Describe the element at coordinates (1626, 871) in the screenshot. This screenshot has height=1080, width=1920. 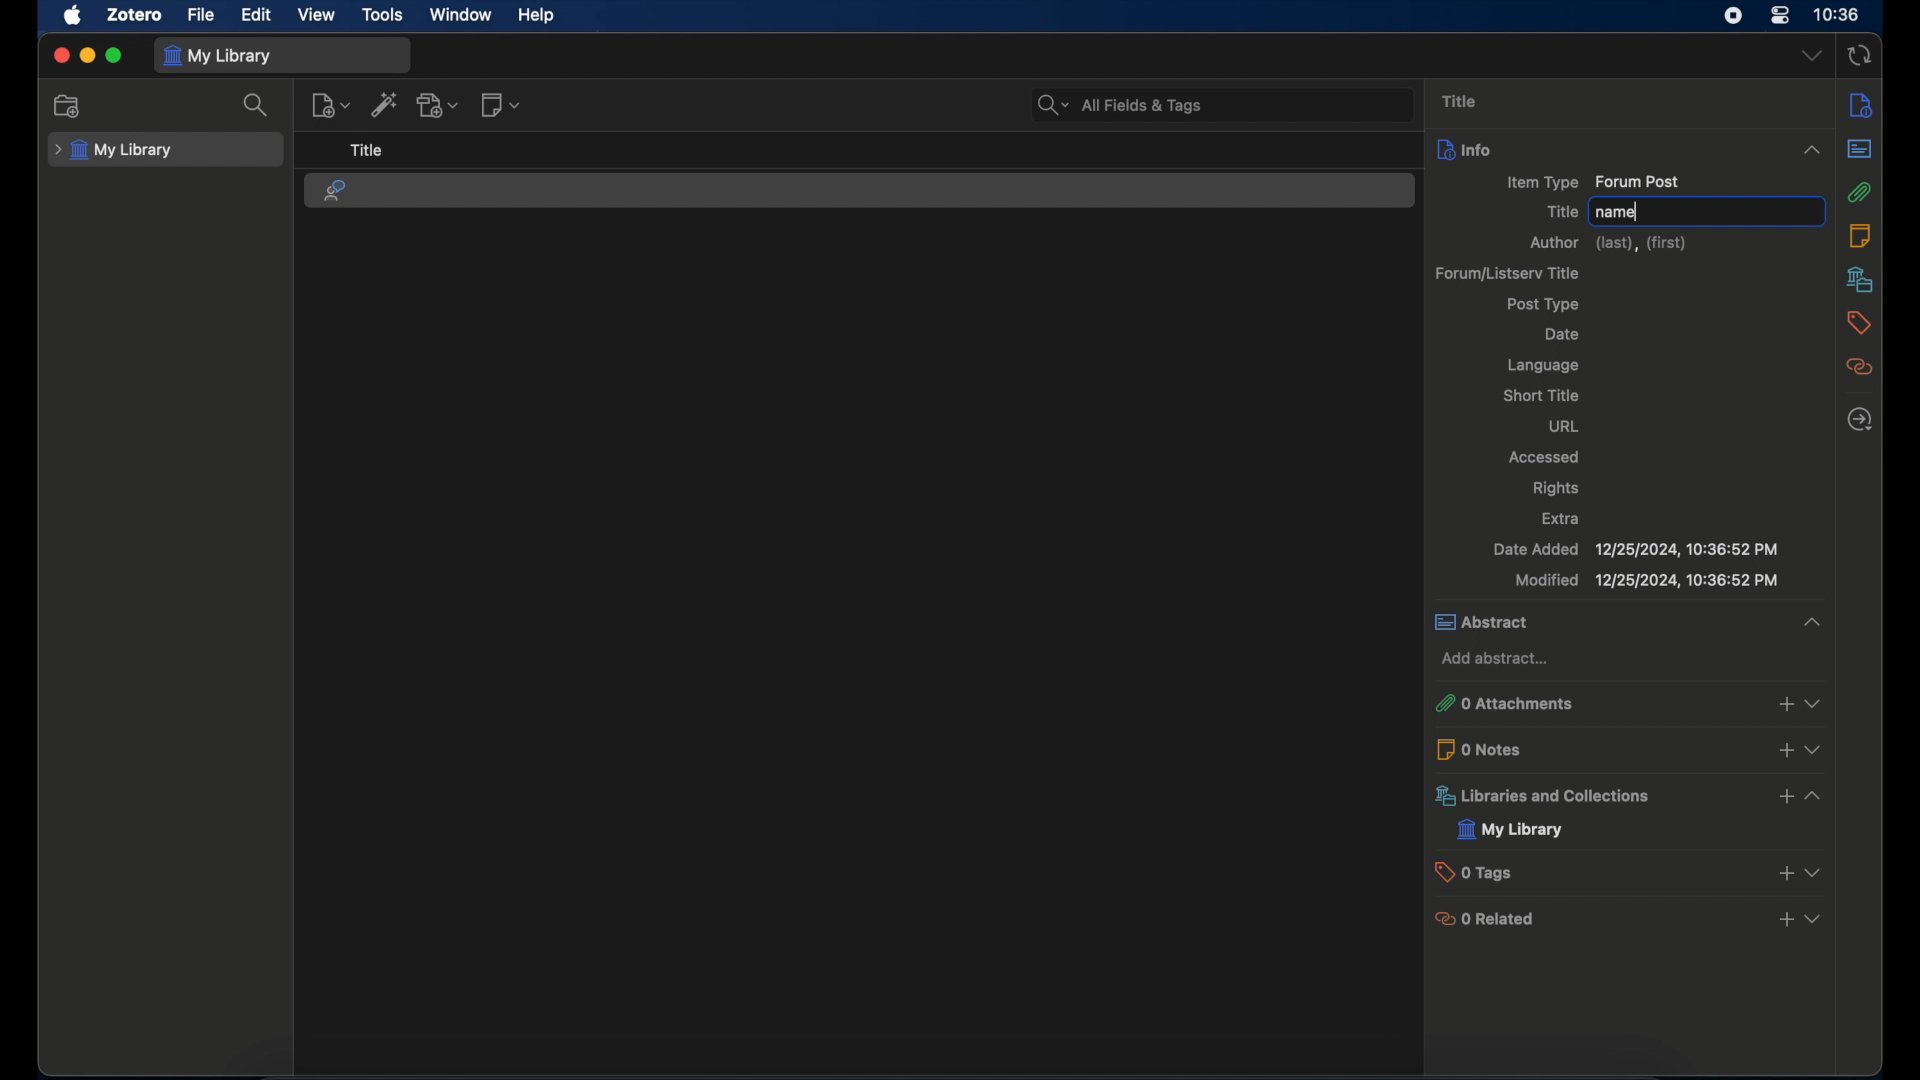
I see `0 tags` at that location.